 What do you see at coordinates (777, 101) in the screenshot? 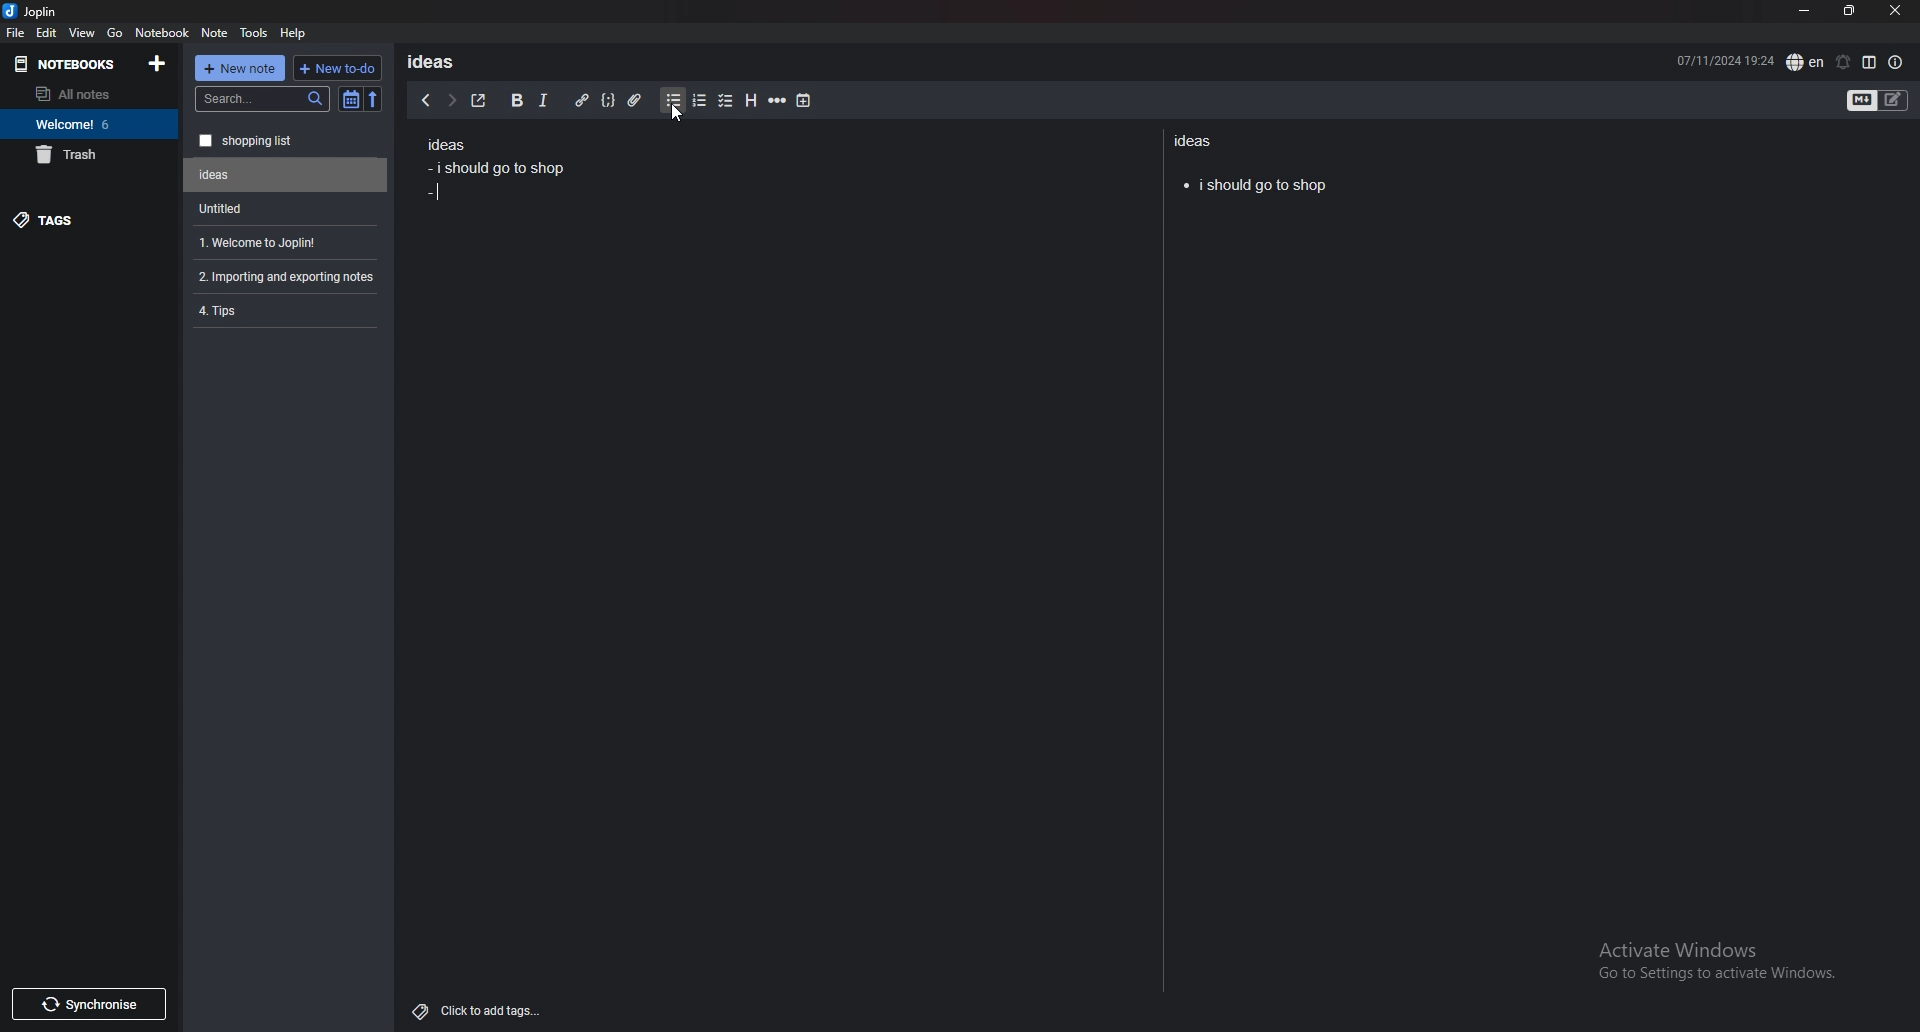
I see `horizontal rule` at bounding box center [777, 101].